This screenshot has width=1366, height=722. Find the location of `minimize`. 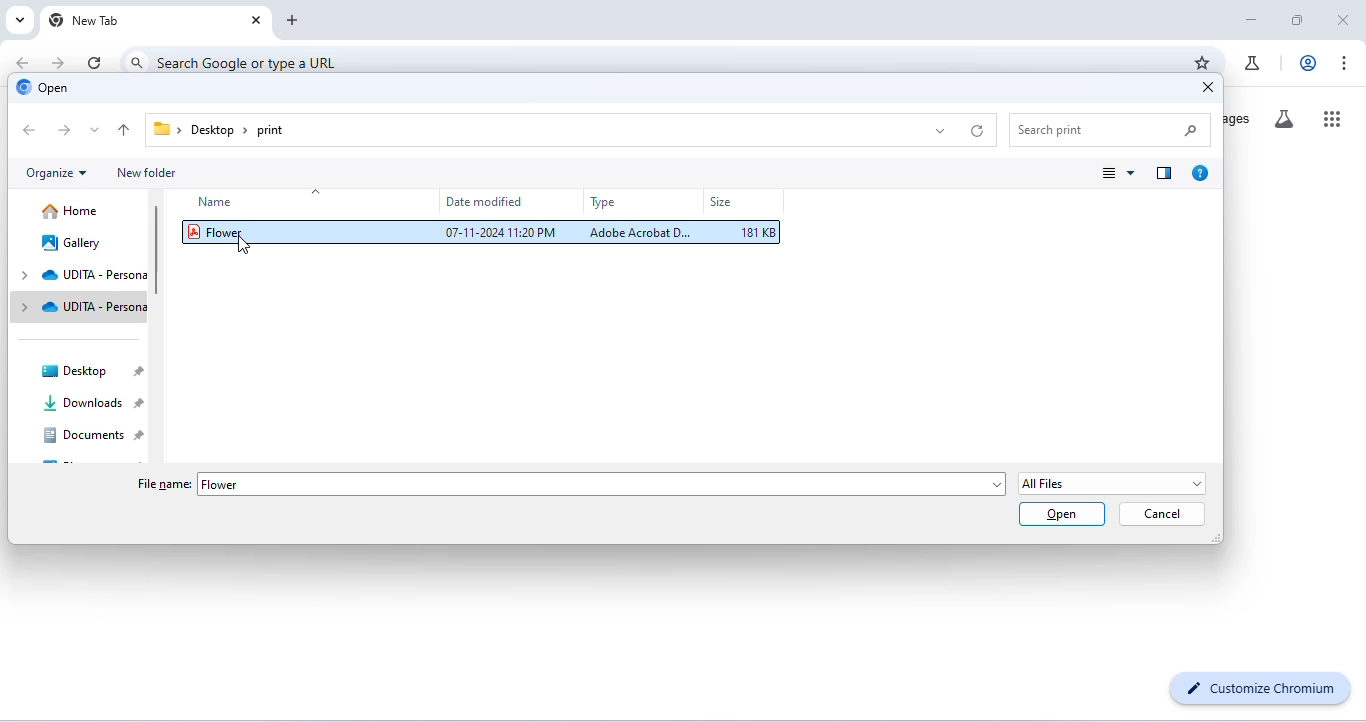

minimize is located at coordinates (1253, 19).